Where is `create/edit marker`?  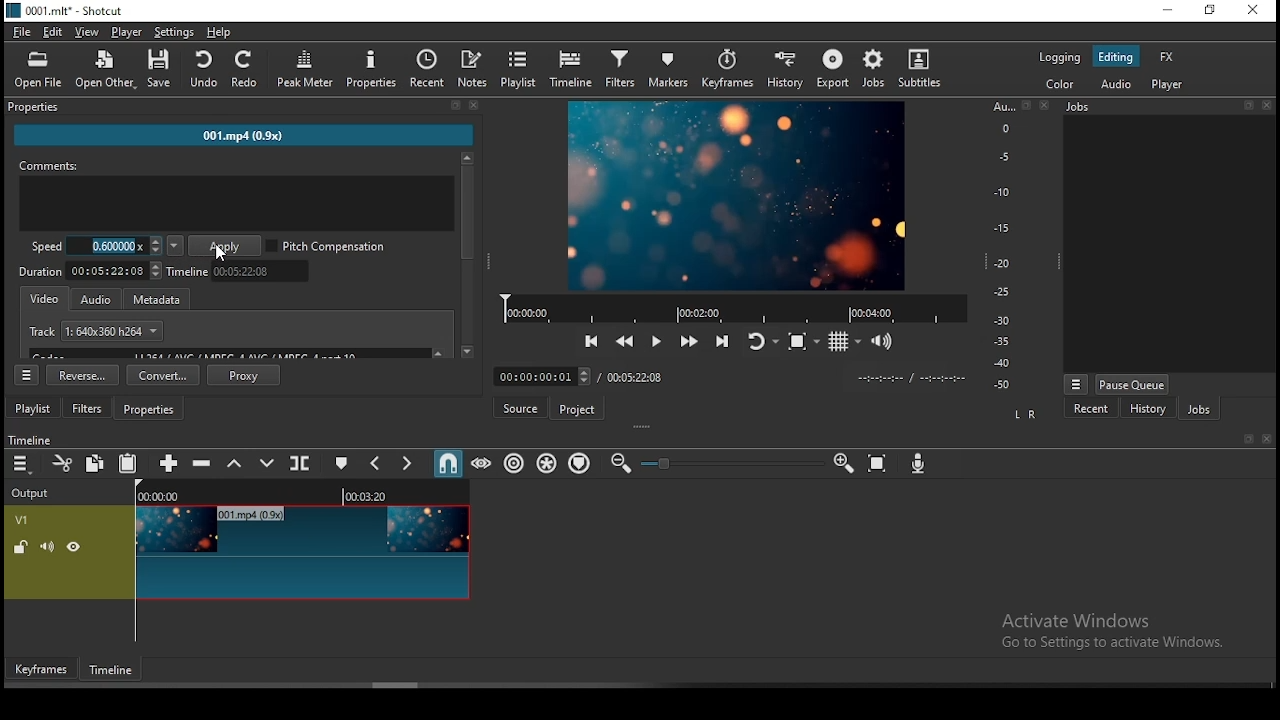 create/edit marker is located at coordinates (341, 464).